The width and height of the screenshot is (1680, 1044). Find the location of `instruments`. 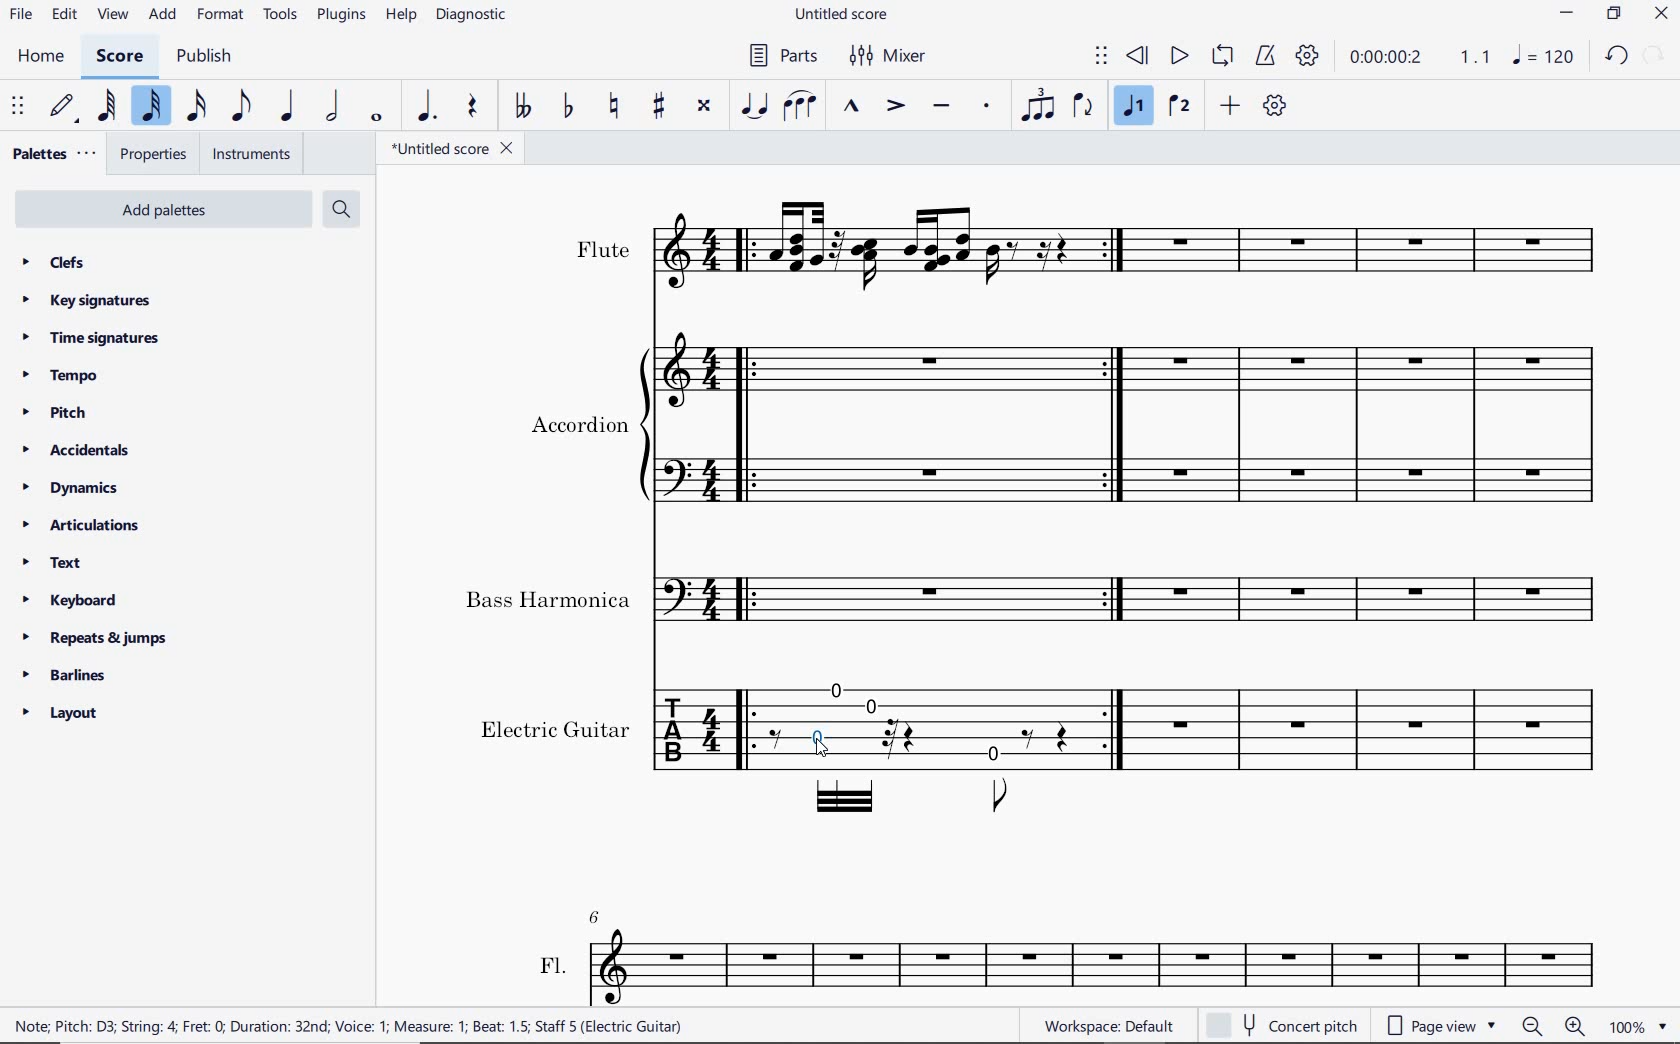

instruments is located at coordinates (250, 157).